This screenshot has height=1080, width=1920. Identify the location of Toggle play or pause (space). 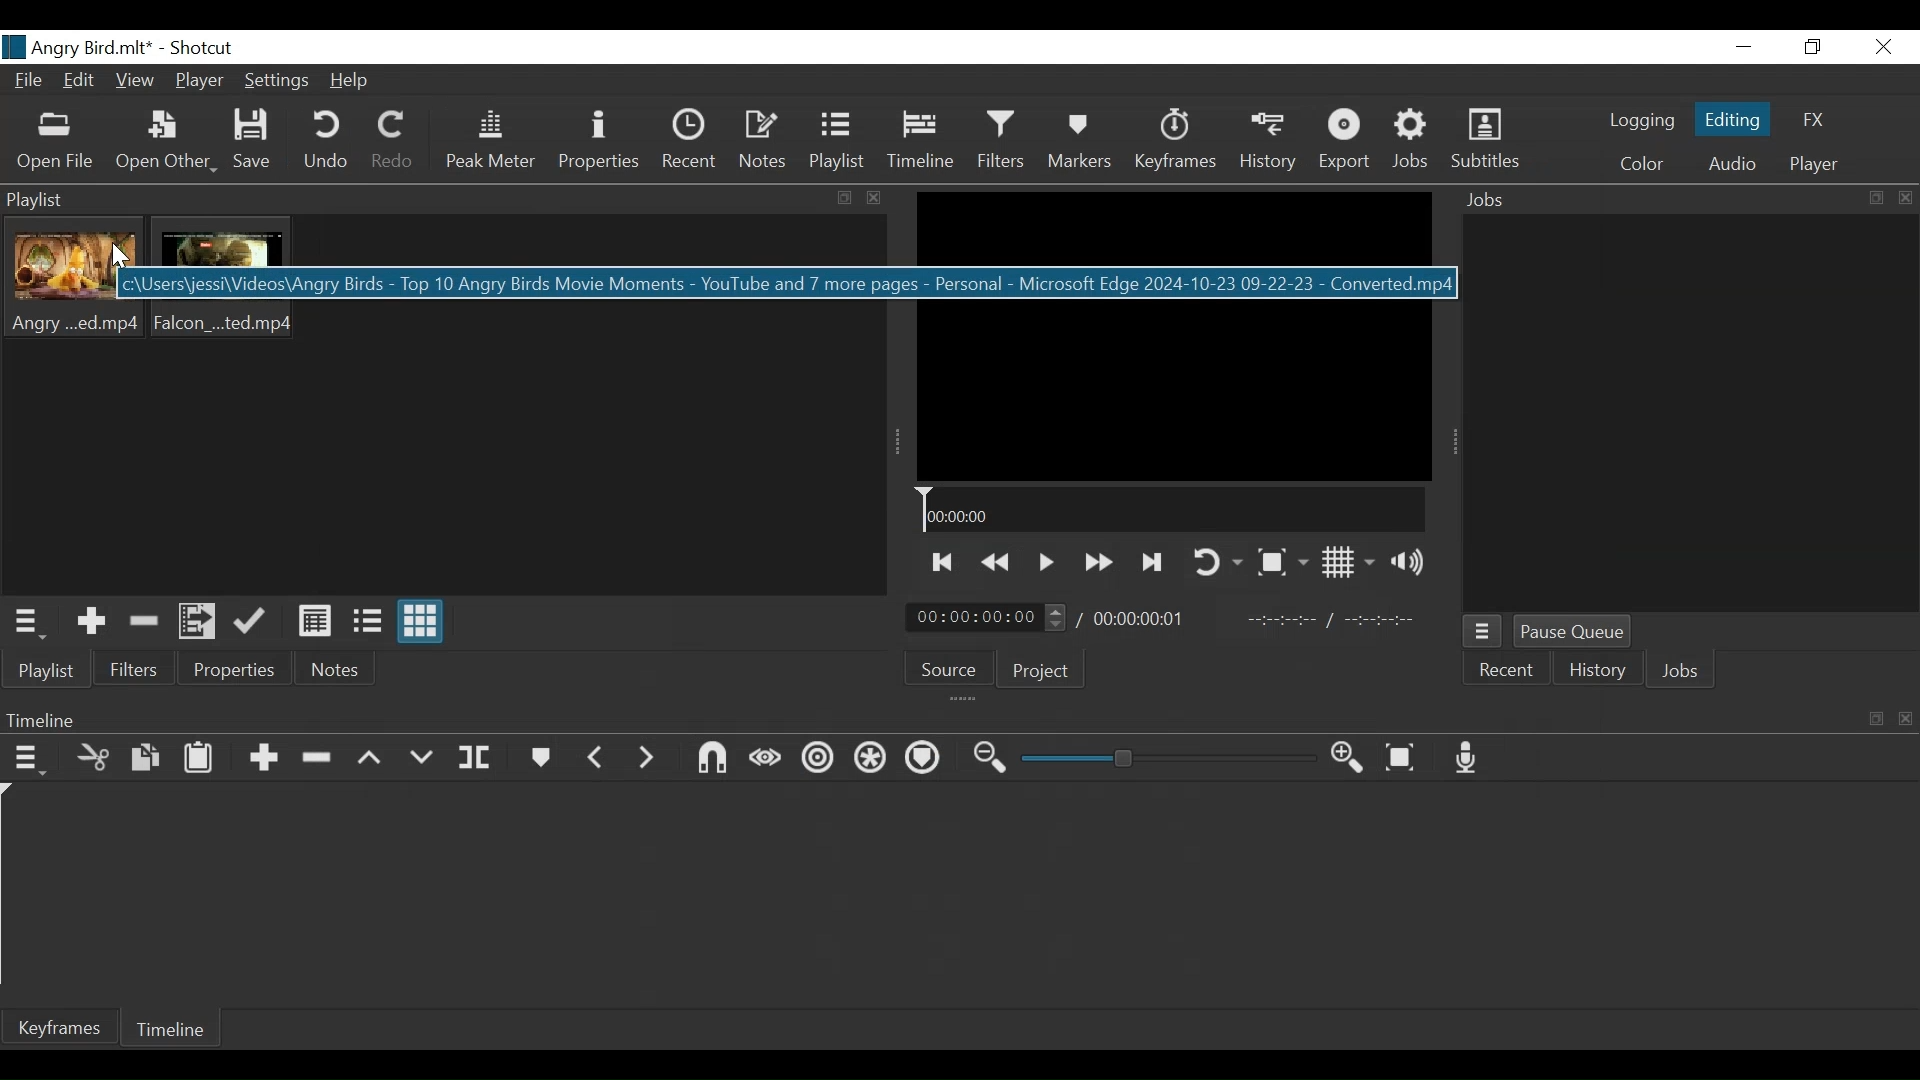
(1045, 564).